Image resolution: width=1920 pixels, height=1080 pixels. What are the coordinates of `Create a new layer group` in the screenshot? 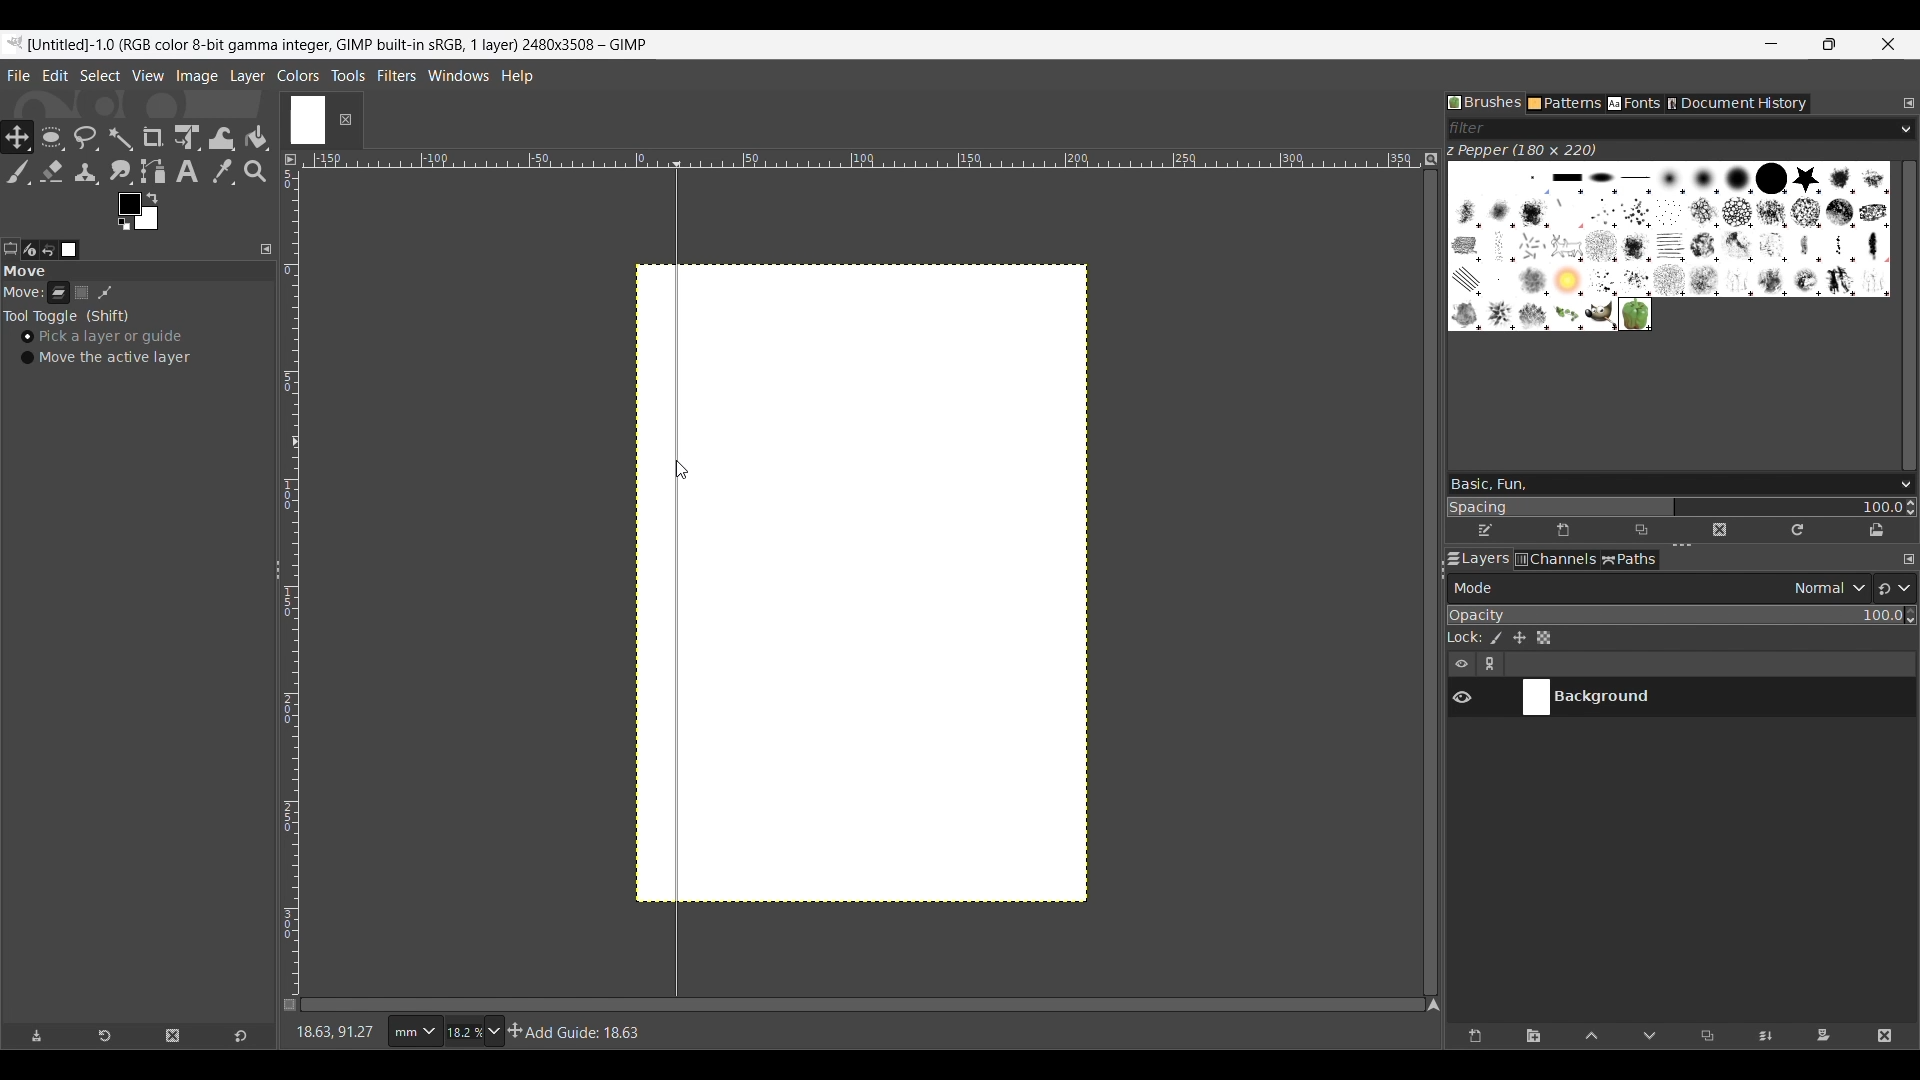 It's located at (1535, 1037).